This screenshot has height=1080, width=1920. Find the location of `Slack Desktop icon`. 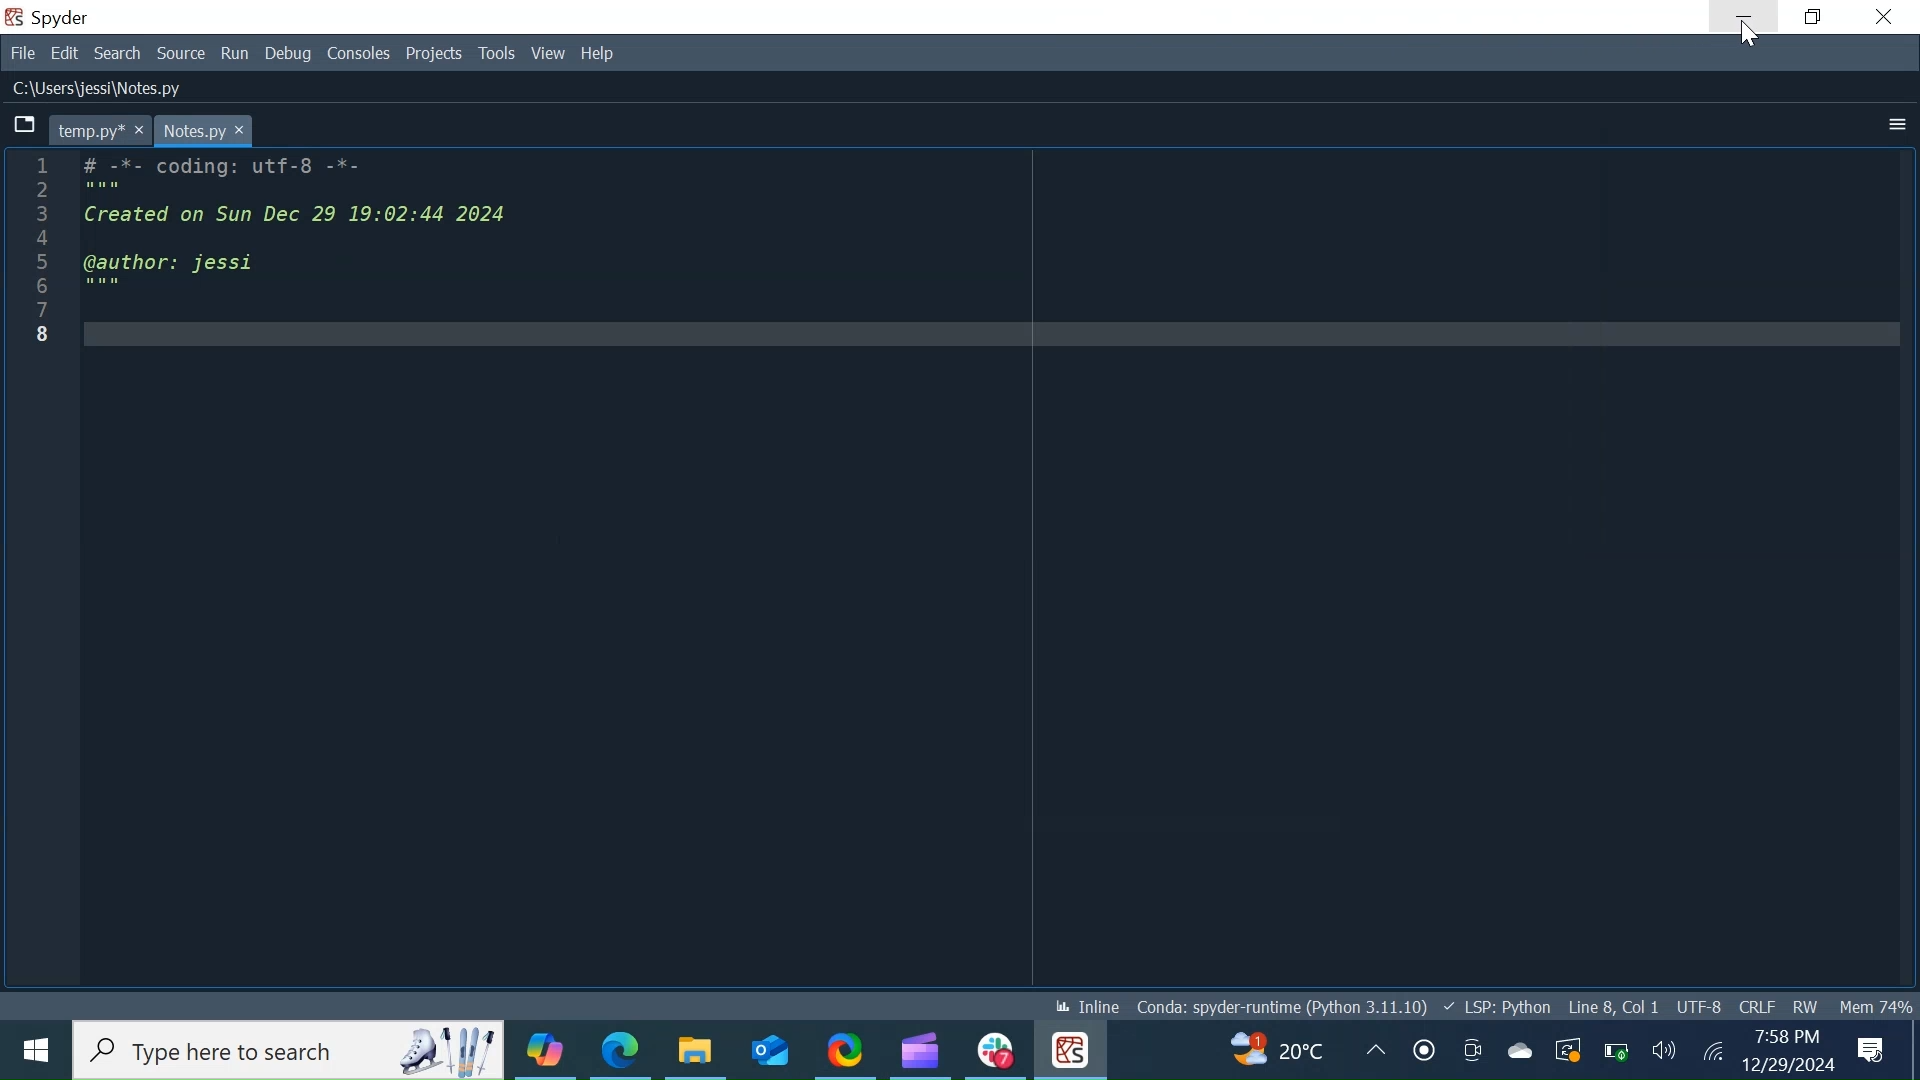

Slack Desktop icon is located at coordinates (991, 1050).